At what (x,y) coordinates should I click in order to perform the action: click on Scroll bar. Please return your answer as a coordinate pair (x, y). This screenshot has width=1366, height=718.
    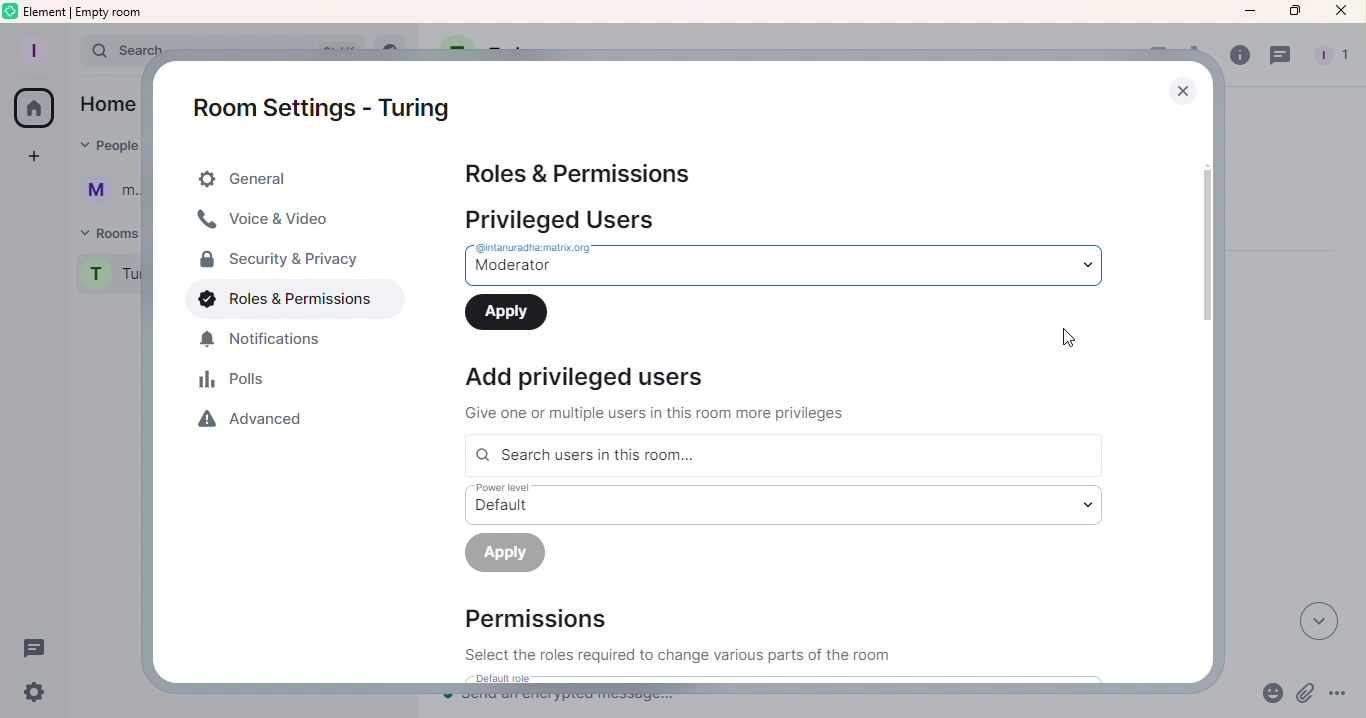
    Looking at the image, I should click on (1203, 384).